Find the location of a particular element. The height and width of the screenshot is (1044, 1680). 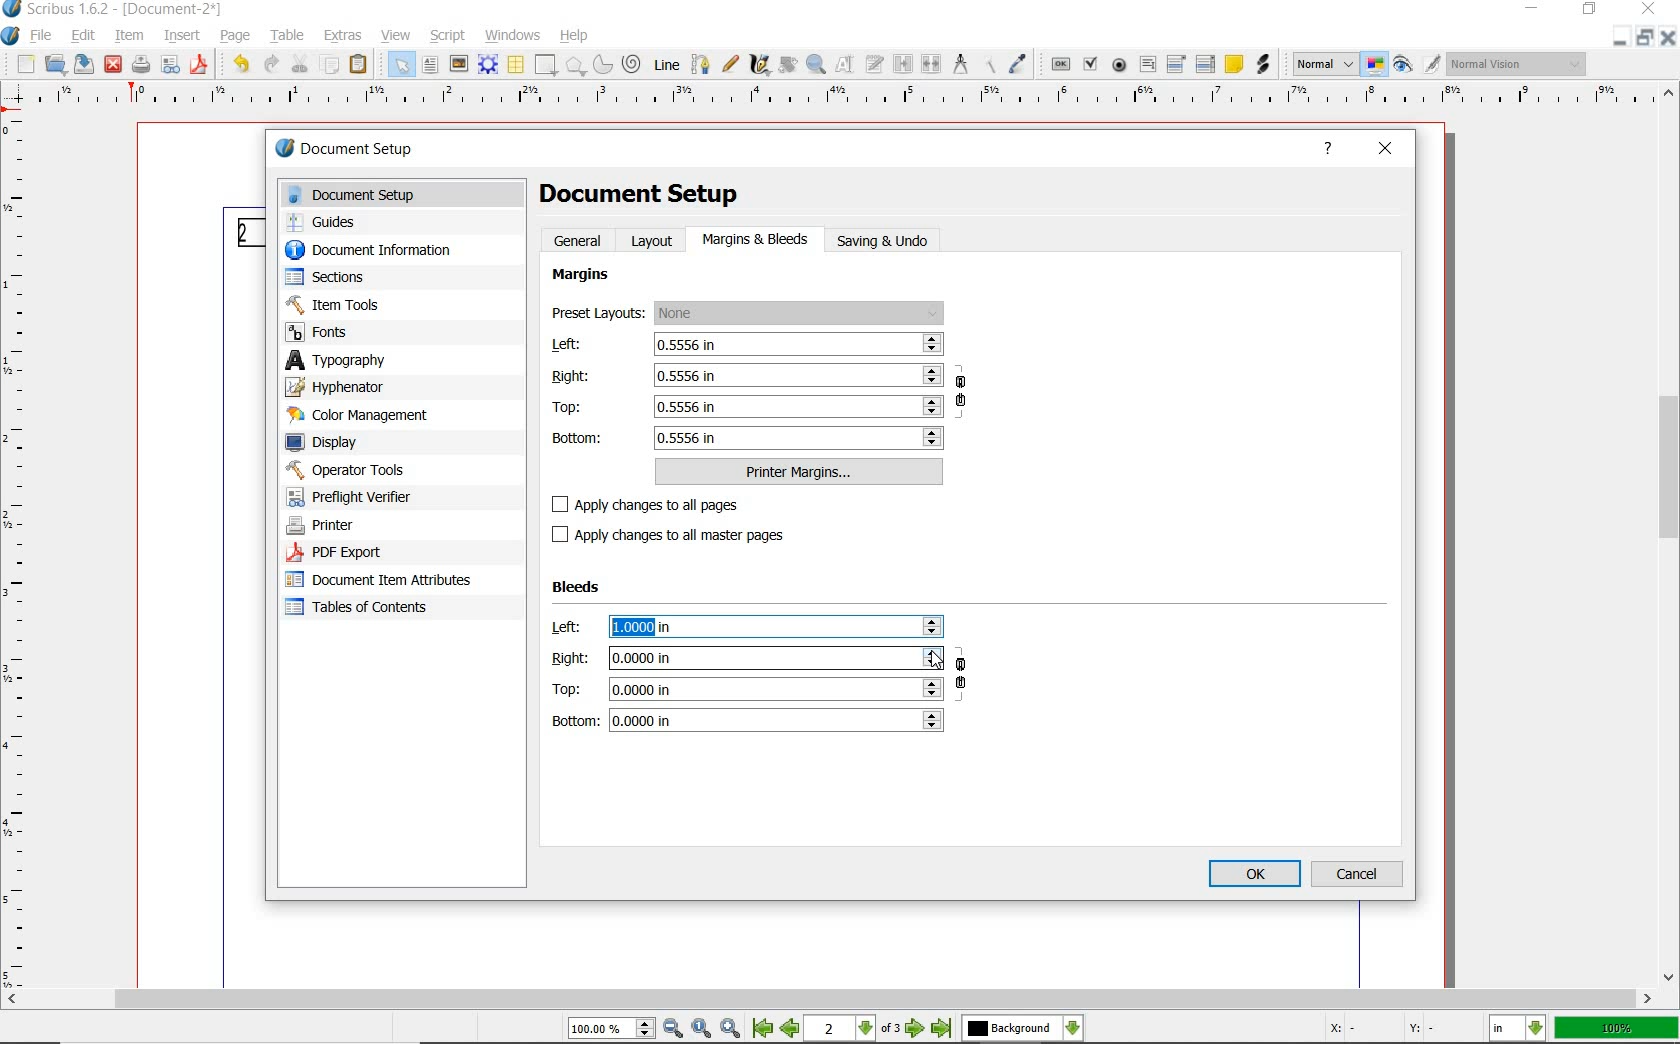

arc is located at coordinates (602, 66).